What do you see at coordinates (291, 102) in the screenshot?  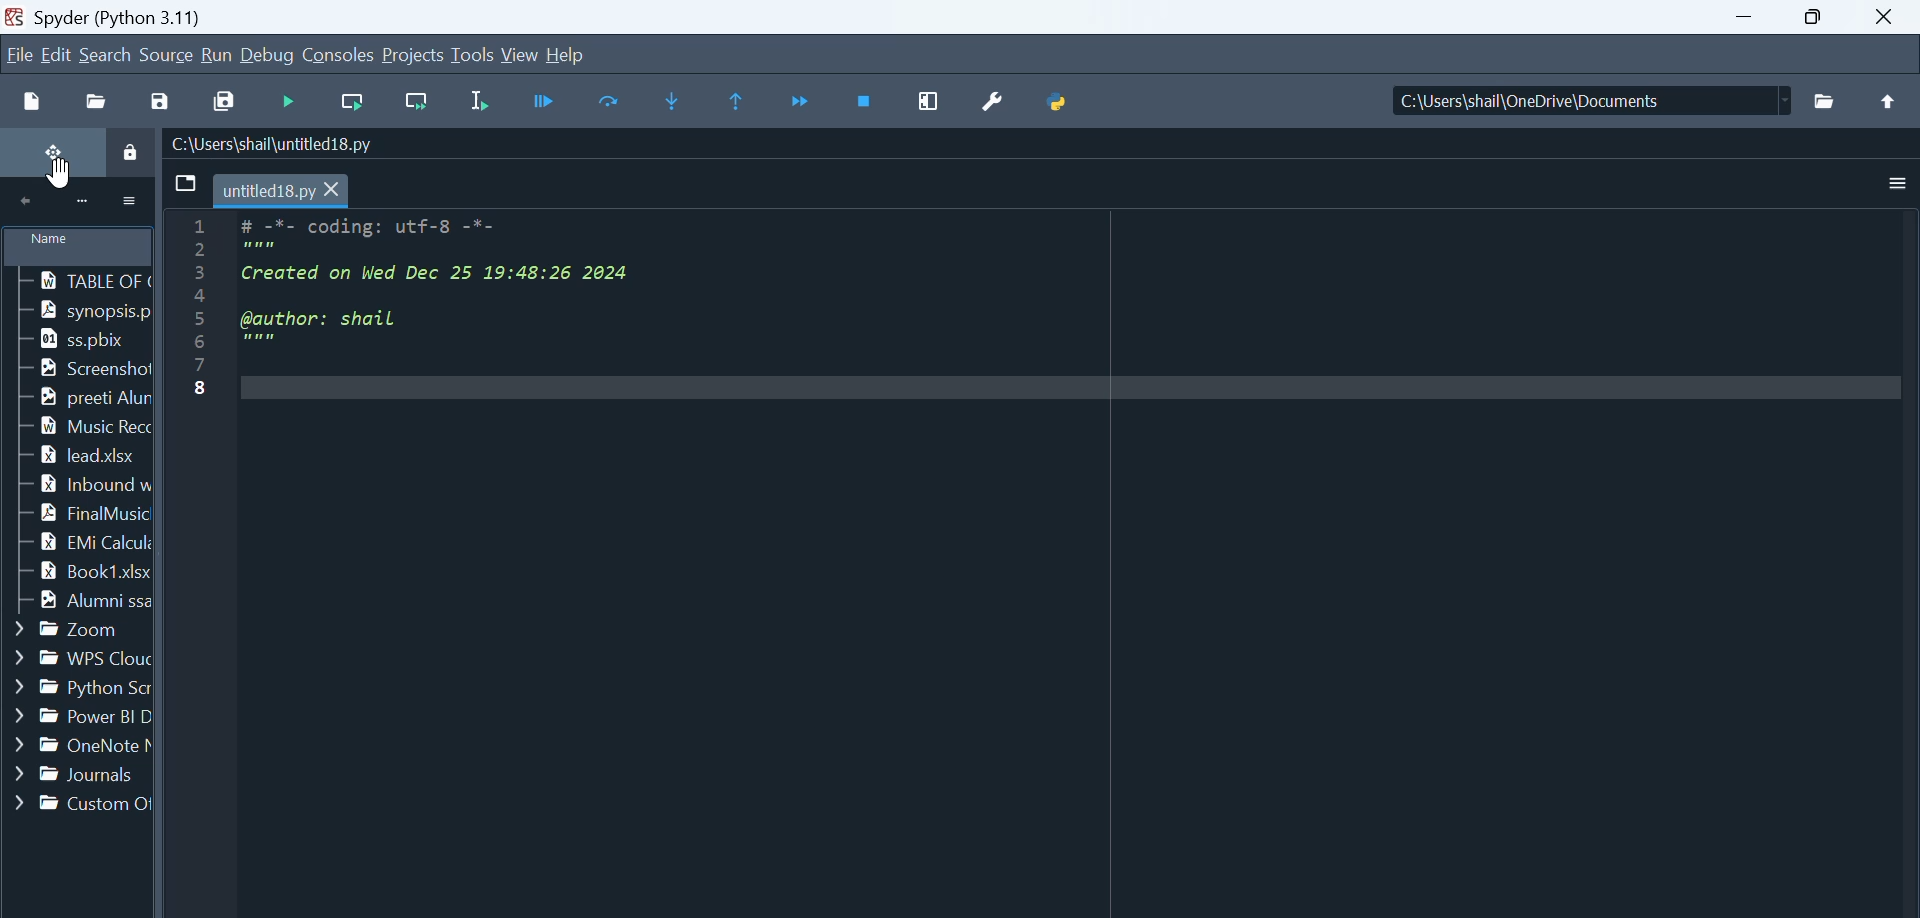 I see `Run file` at bounding box center [291, 102].